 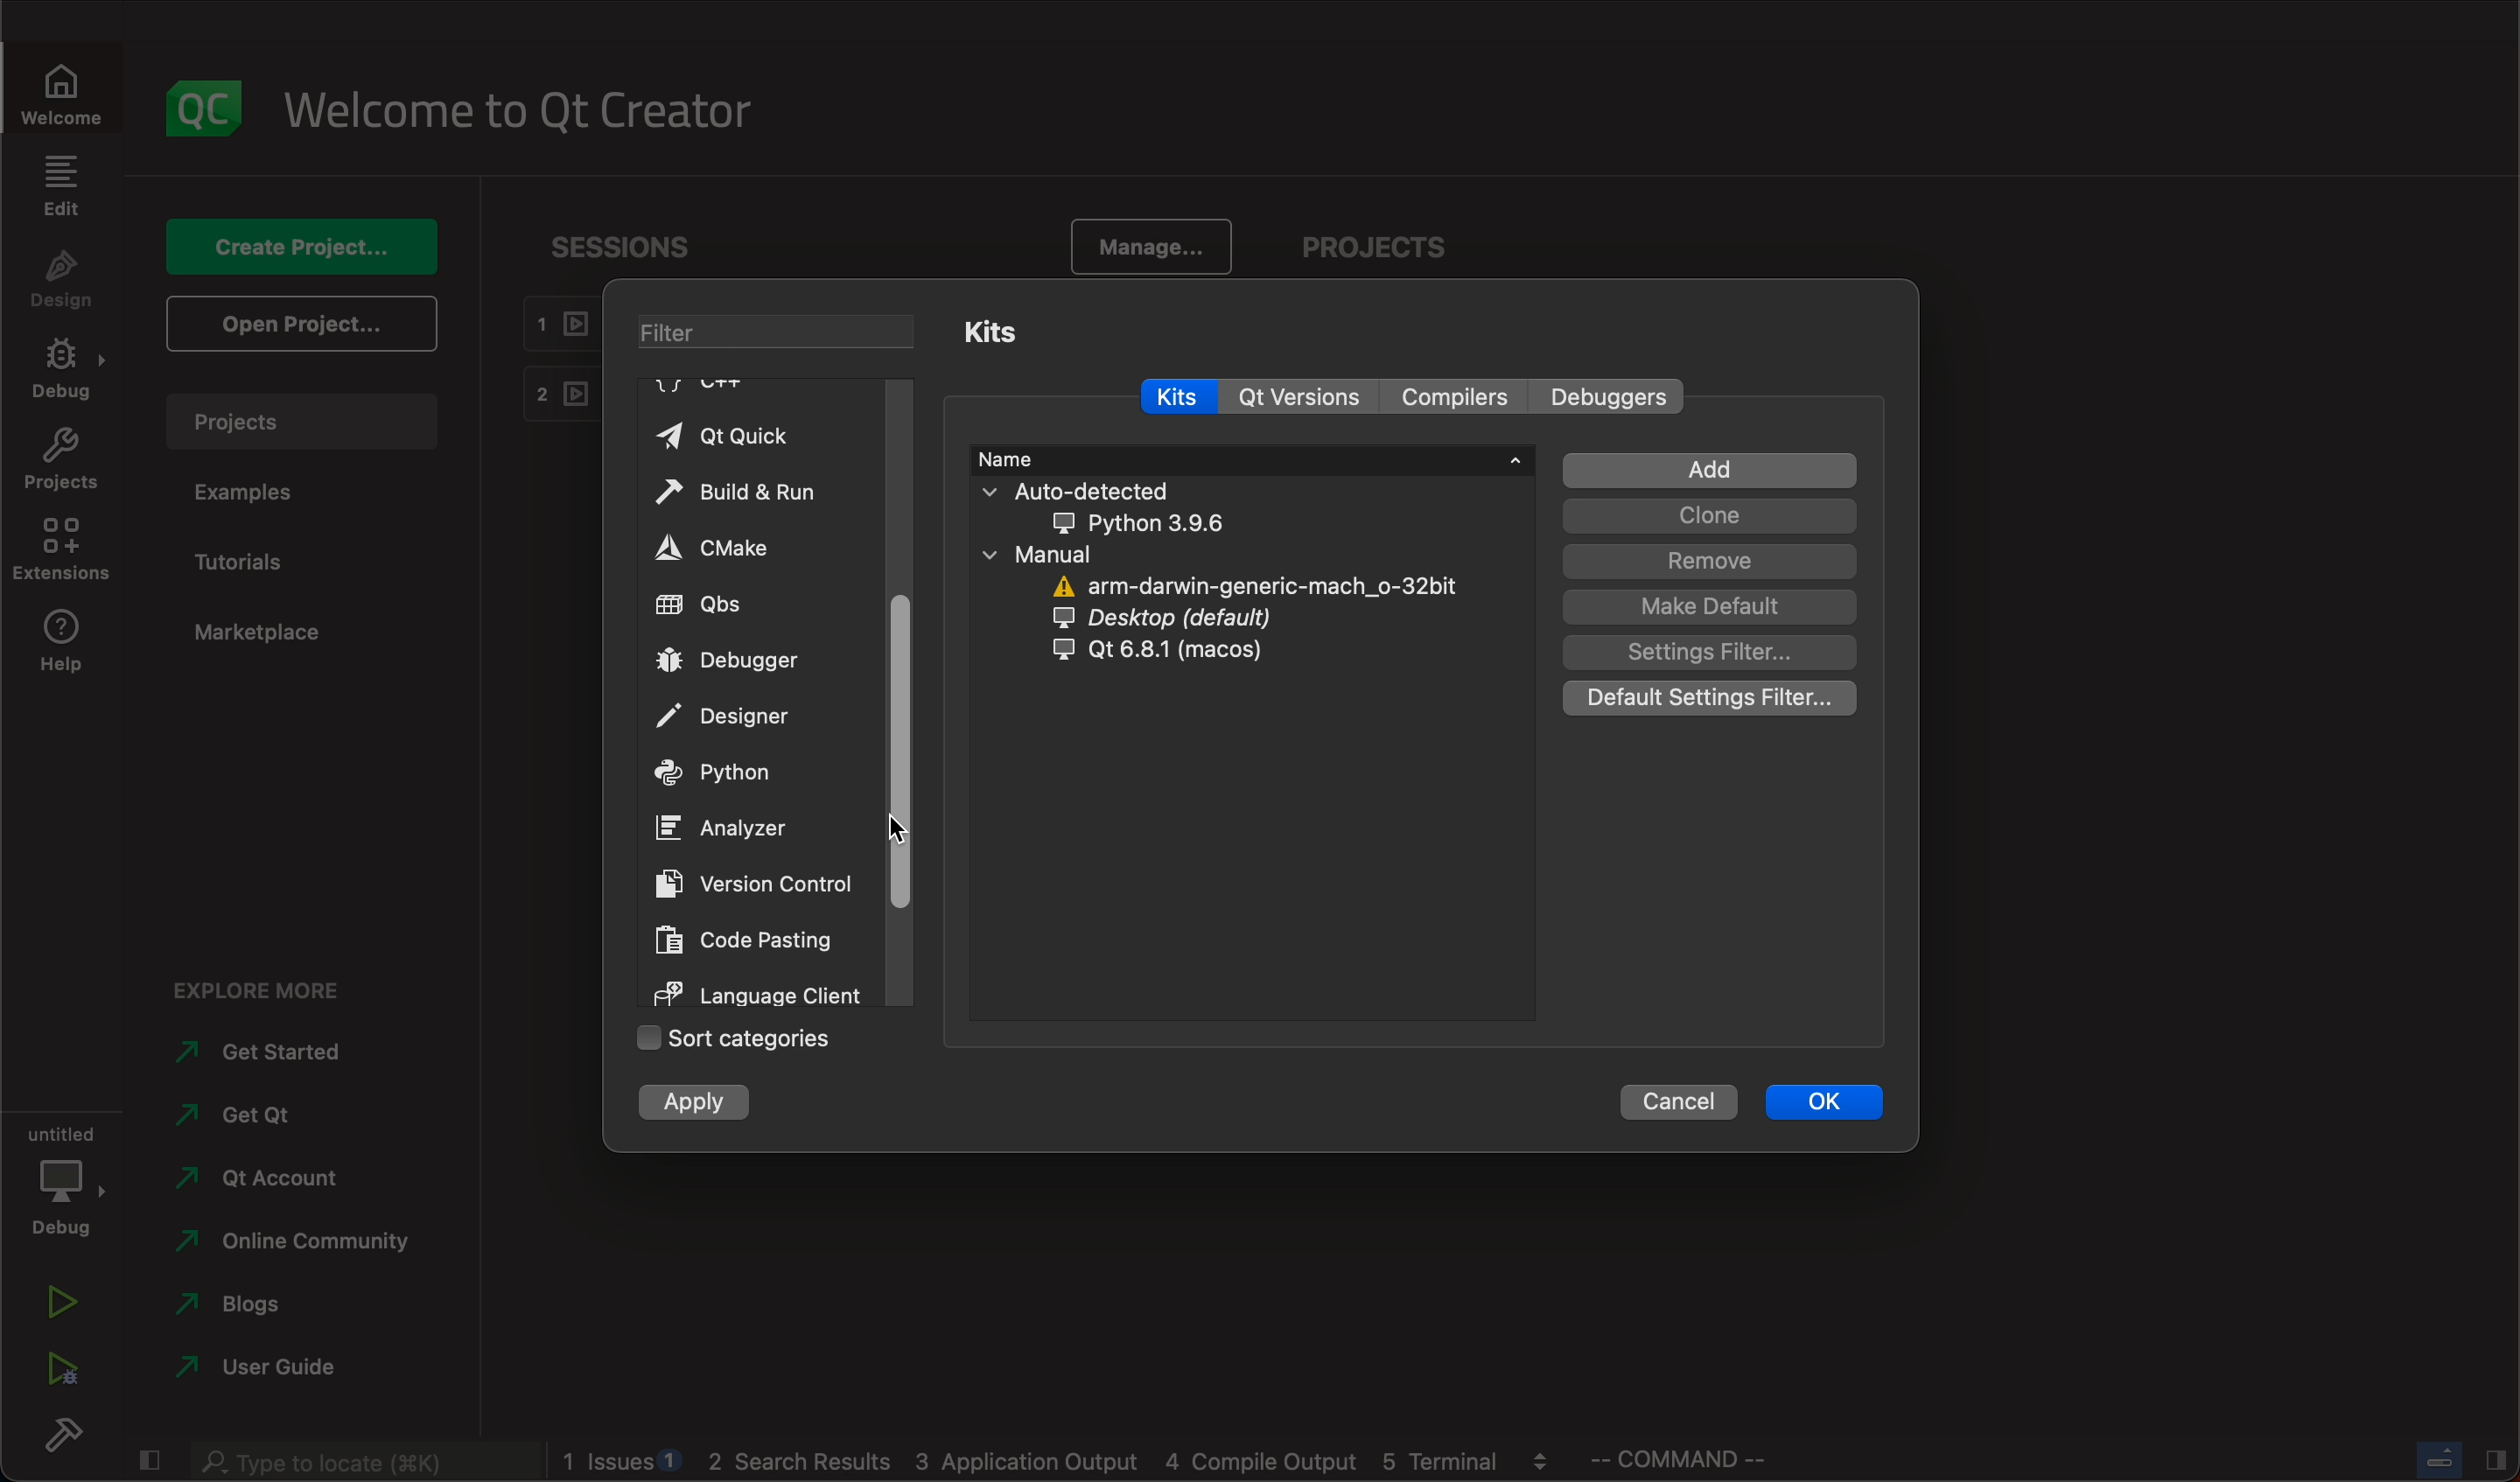 What do you see at coordinates (59, 460) in the screenshot?
I see `projects` at bounding box center [59, 460].